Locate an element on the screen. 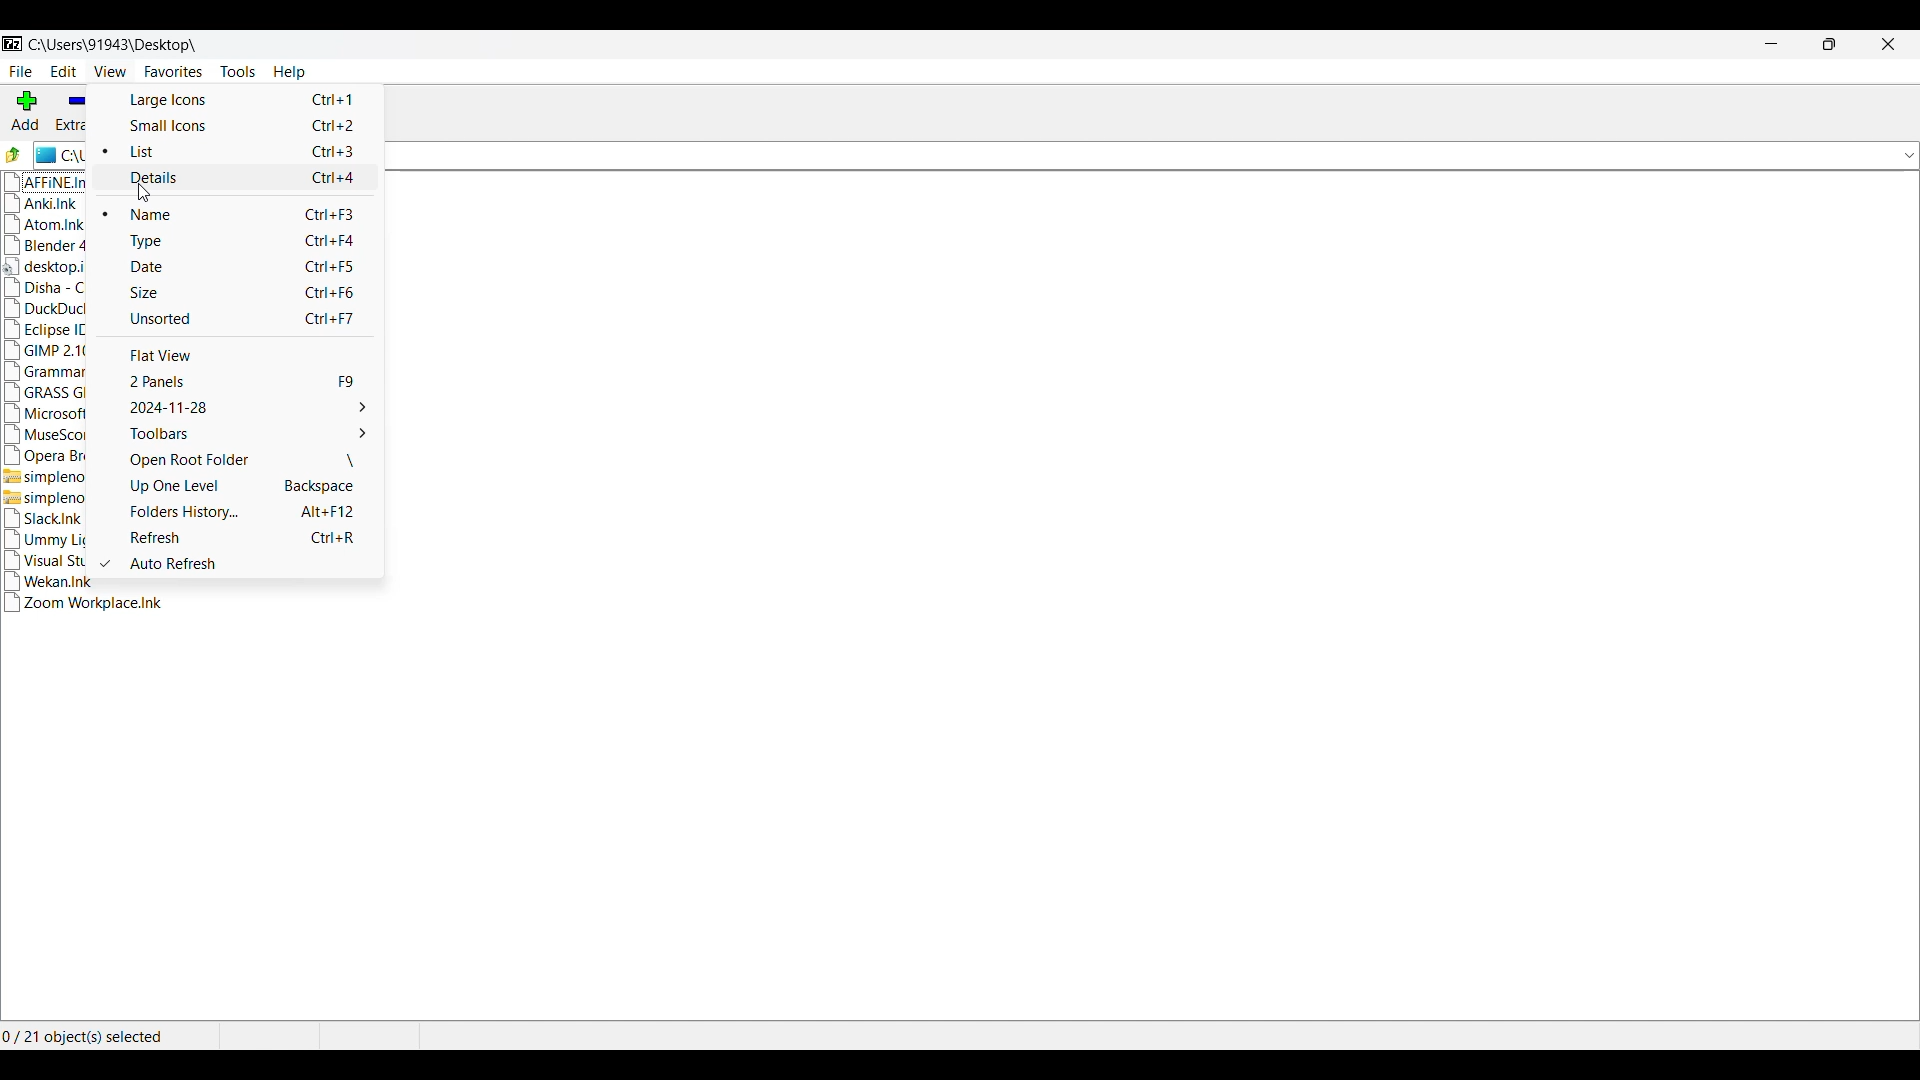 The height and width of the screenshot is (1080, 1920). 0 / 21 object(s) selected is located at coordinates (90, 1037).